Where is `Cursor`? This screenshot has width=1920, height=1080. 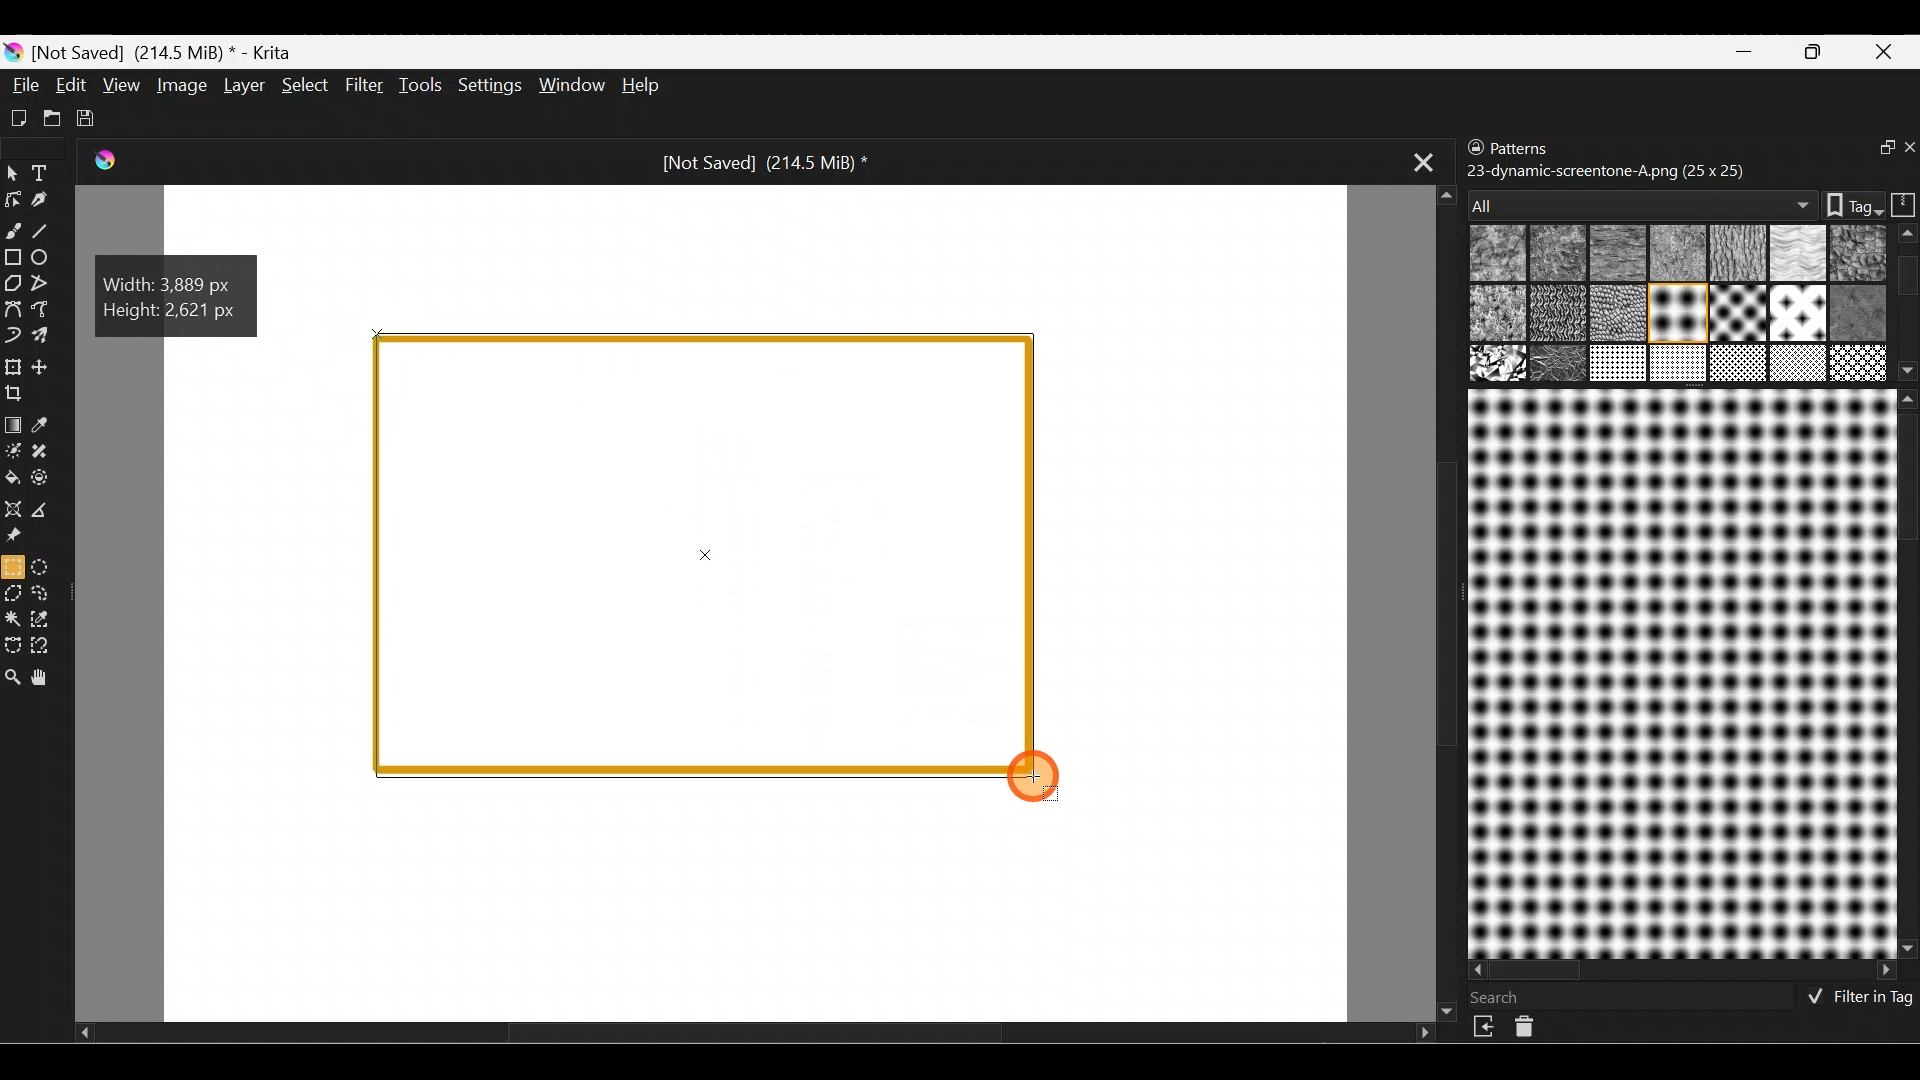
Cursor is located at coordinates (1042, 780).